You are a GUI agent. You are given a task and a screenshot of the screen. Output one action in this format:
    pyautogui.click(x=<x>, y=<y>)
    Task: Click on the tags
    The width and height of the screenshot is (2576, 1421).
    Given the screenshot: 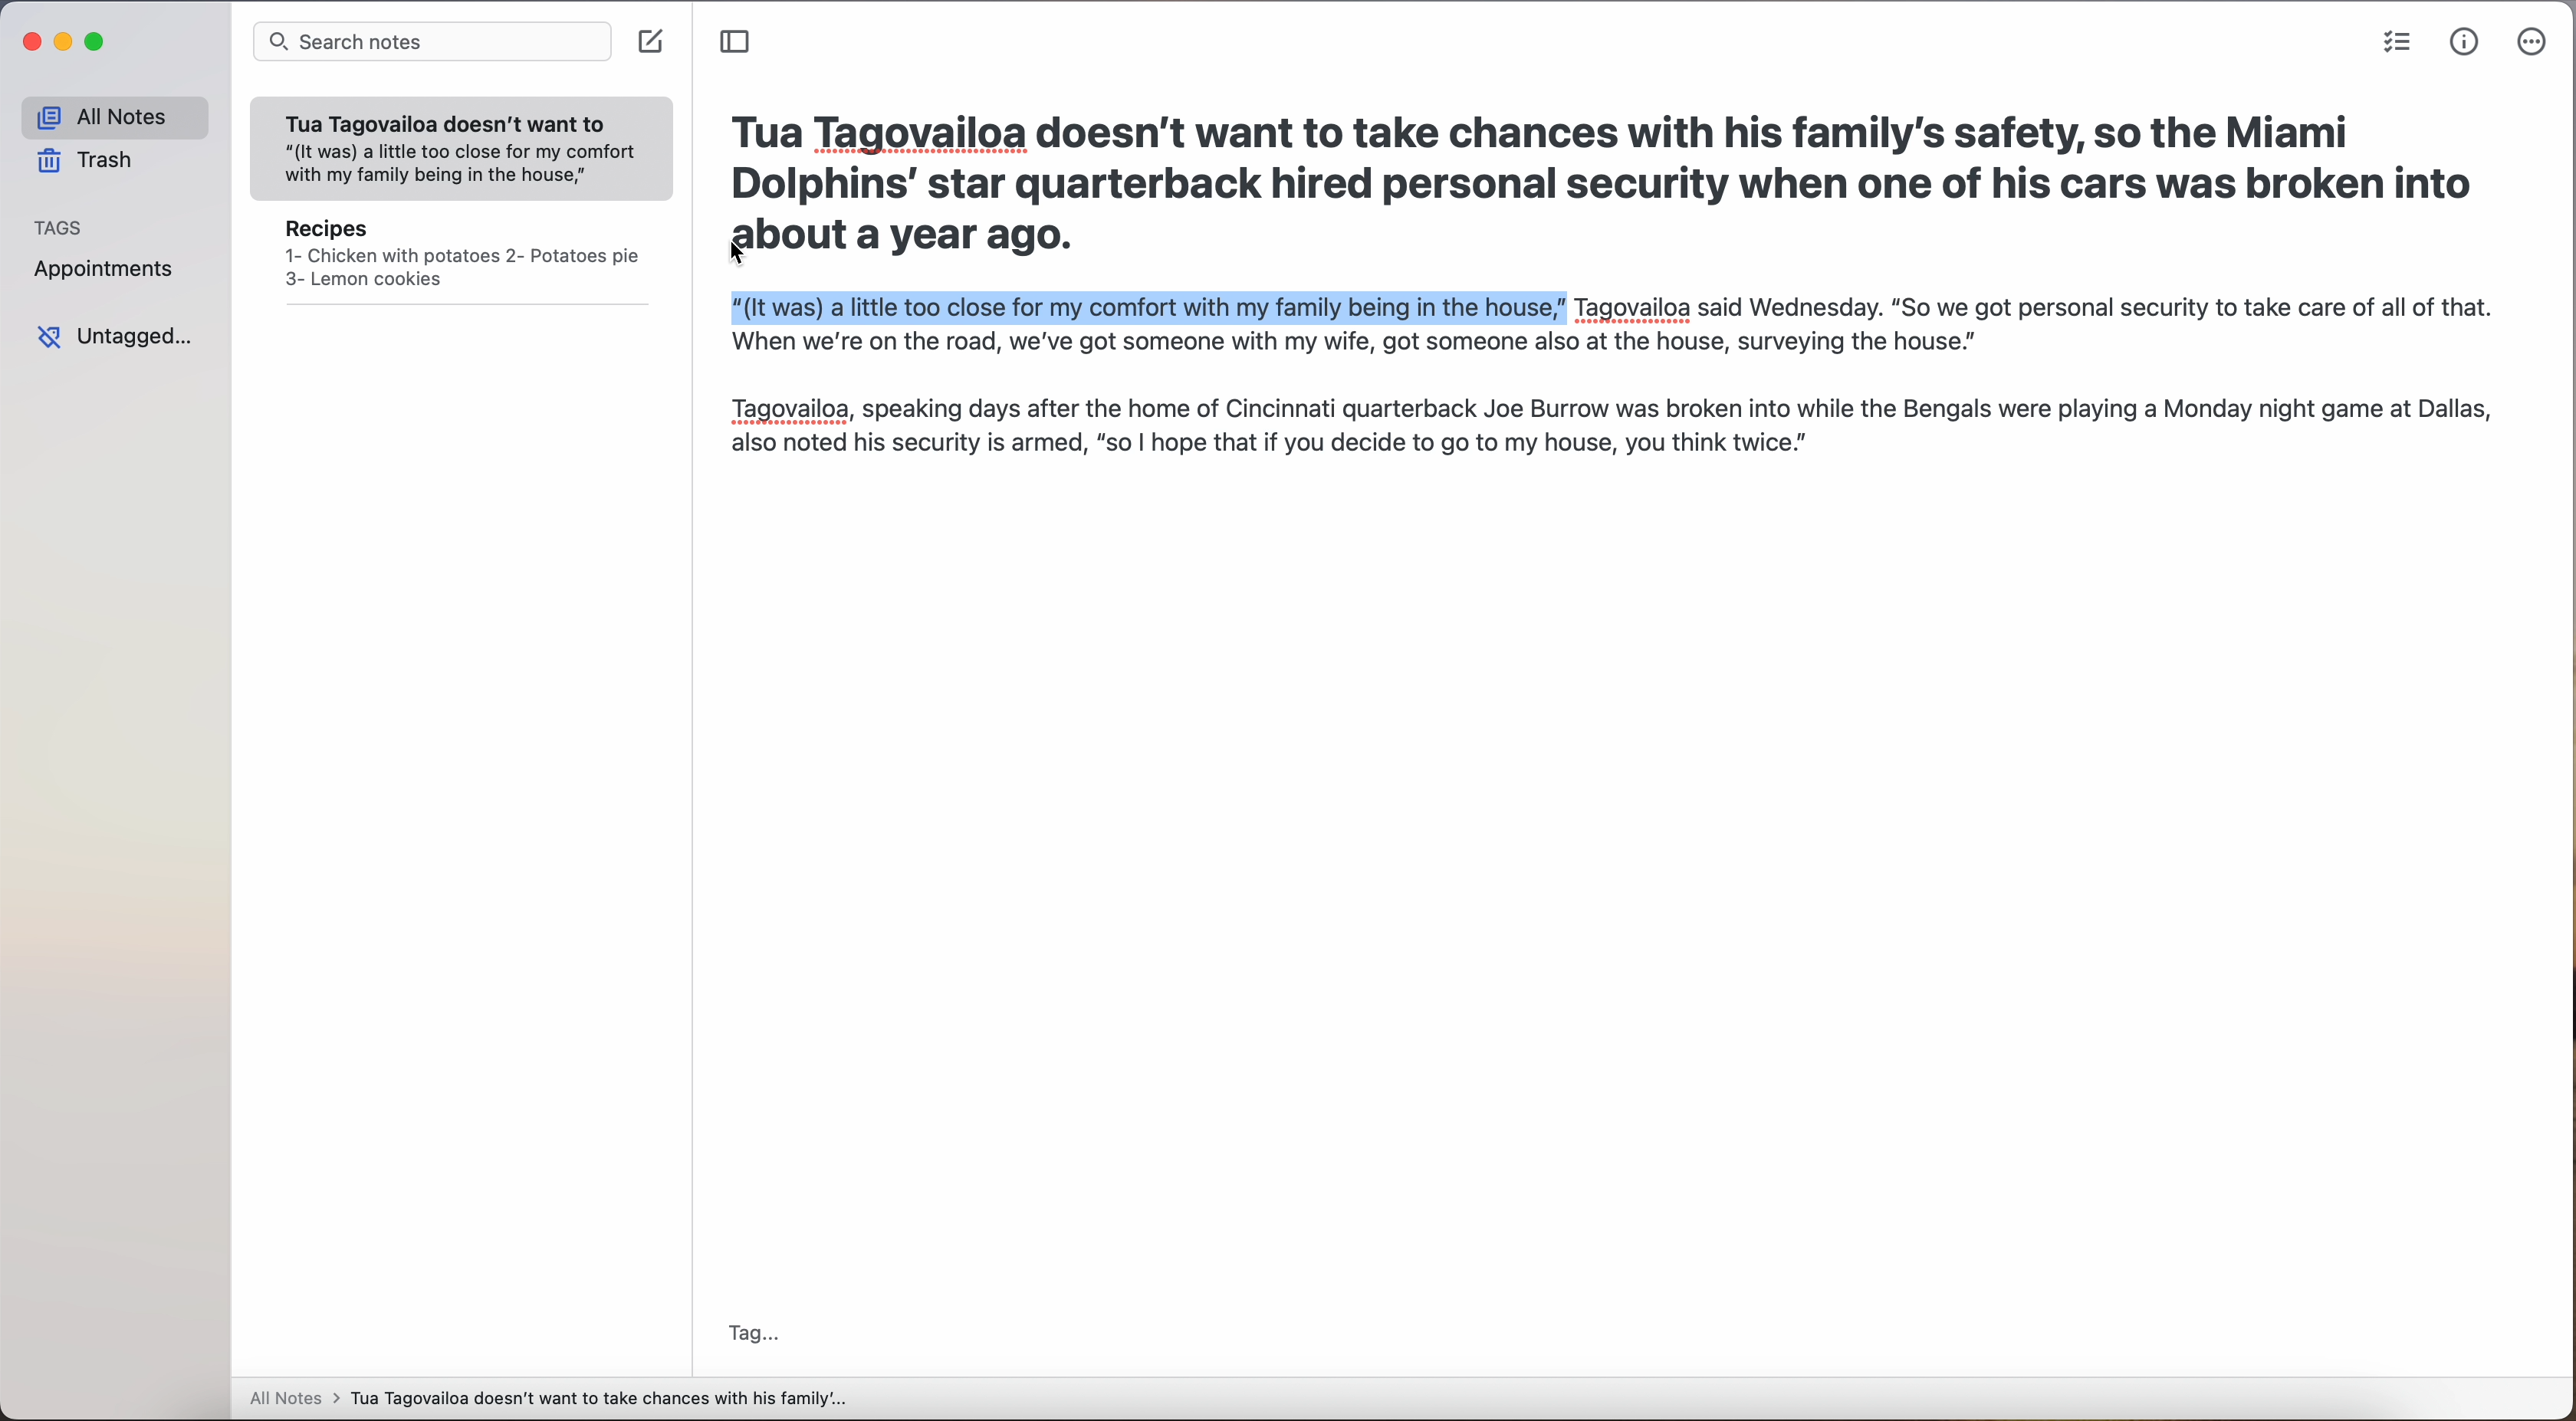 What is the action you would take?
    pyautogui.click(x=59, y=226)
    